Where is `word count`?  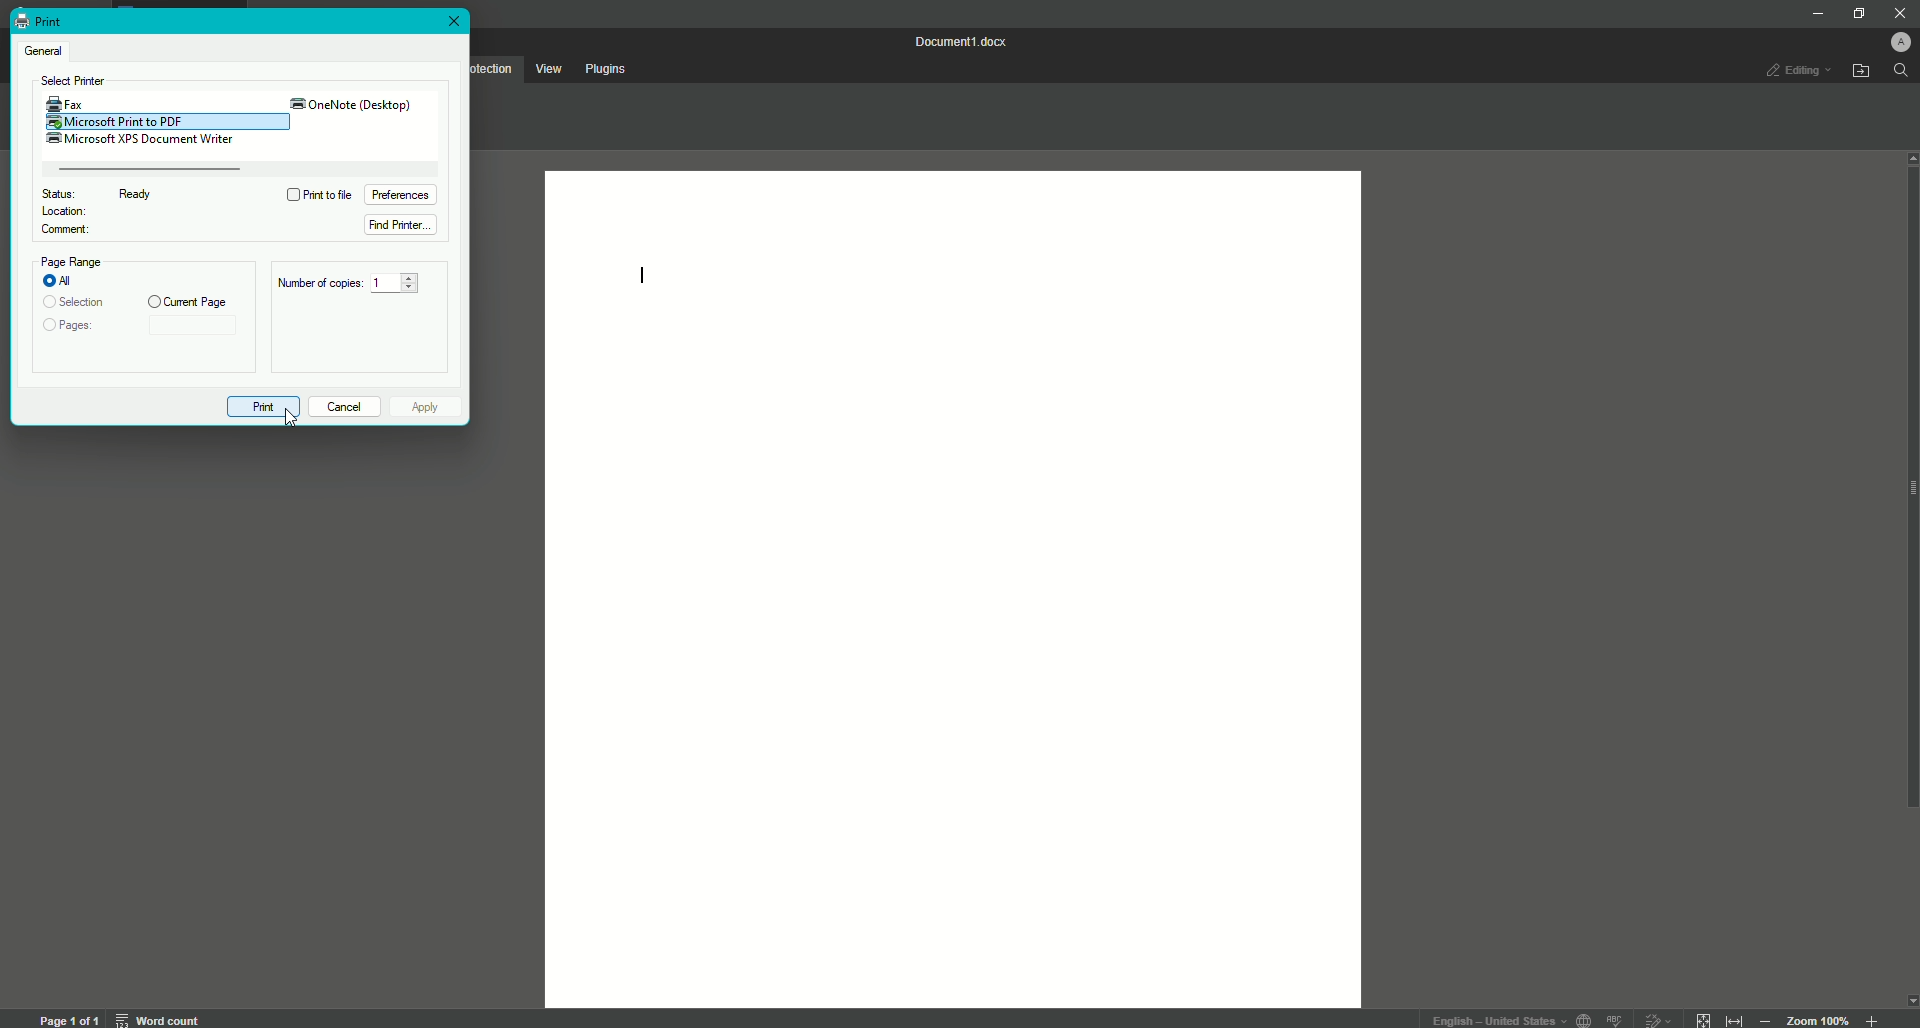 word count is located at coordinates (156, 1019).